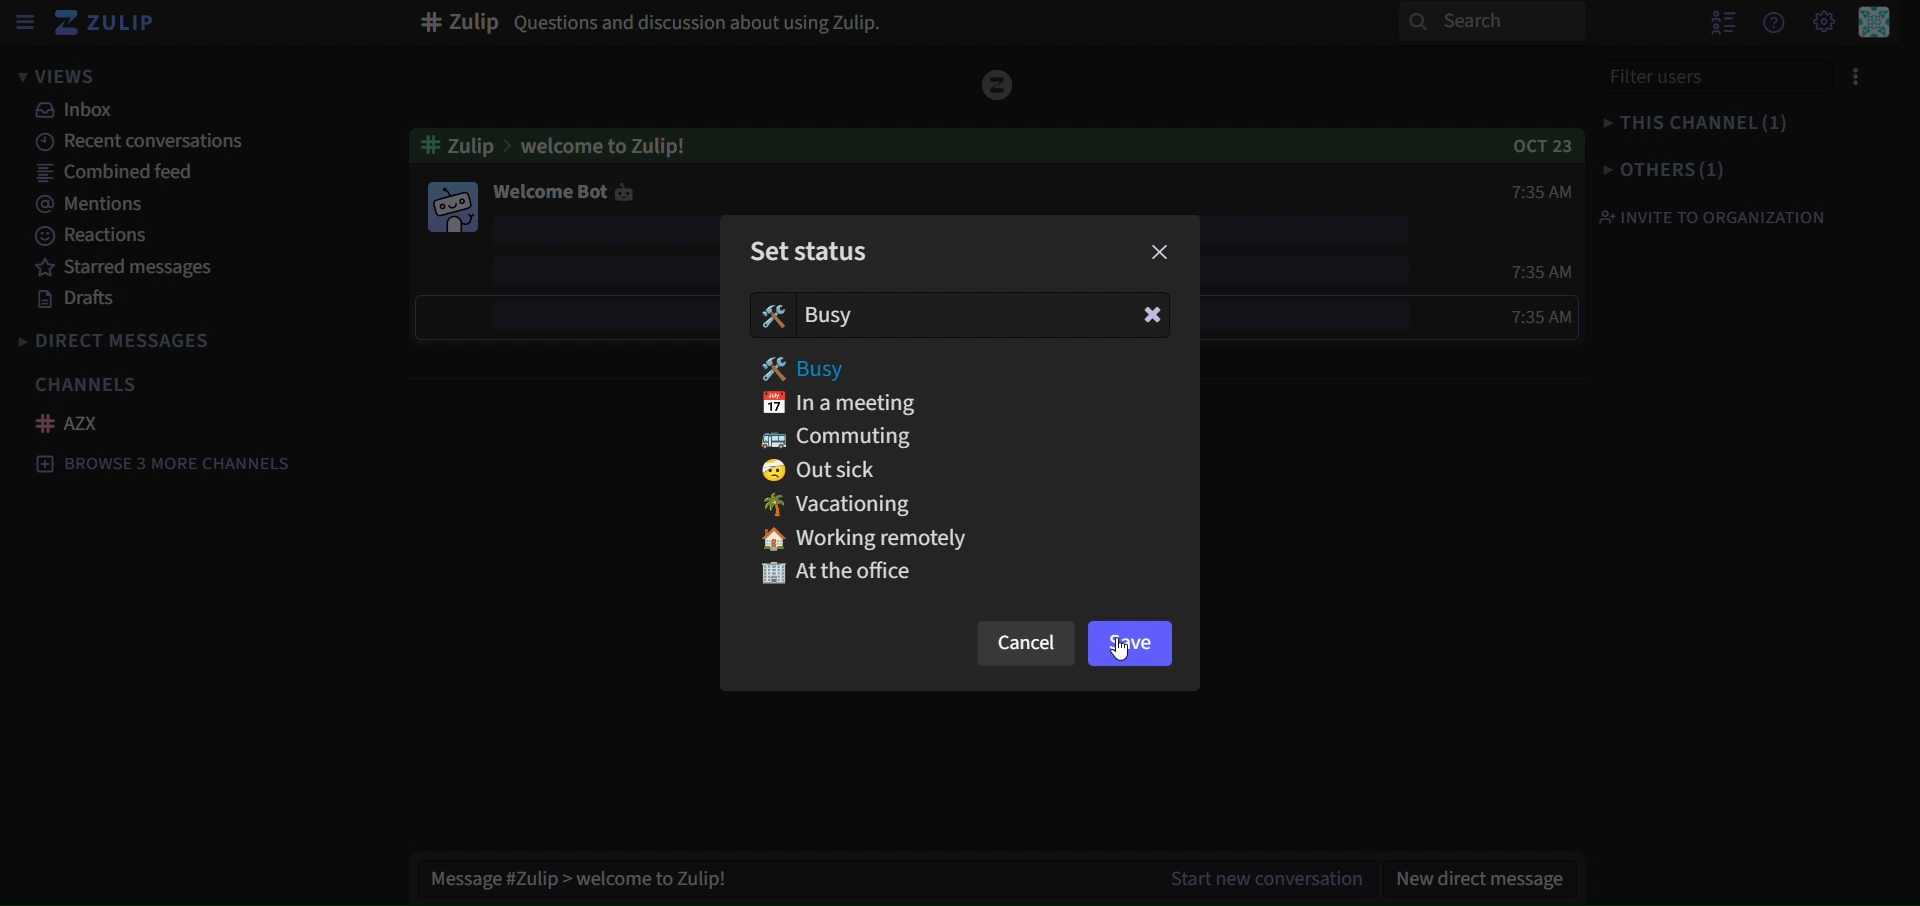 Image resolution: width=1920 pixels, height=906 pixels. What do you see at coordinates (815, 315) in the screenshot?
I see `busy` at bounding box center [815, 315].